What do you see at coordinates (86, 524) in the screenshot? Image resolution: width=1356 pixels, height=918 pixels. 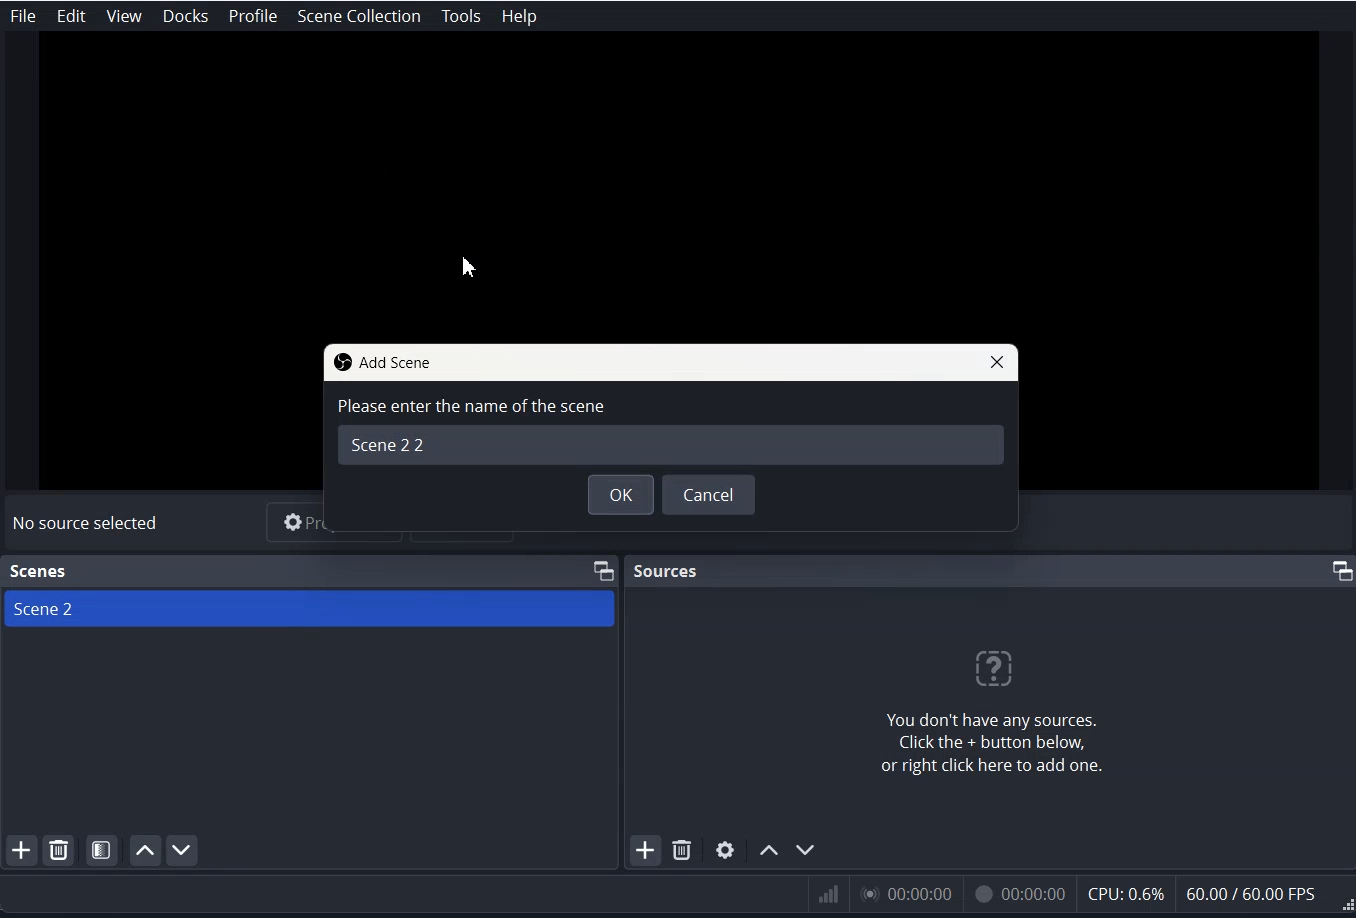 I see `No source selected` at bounding box center [86, 524].